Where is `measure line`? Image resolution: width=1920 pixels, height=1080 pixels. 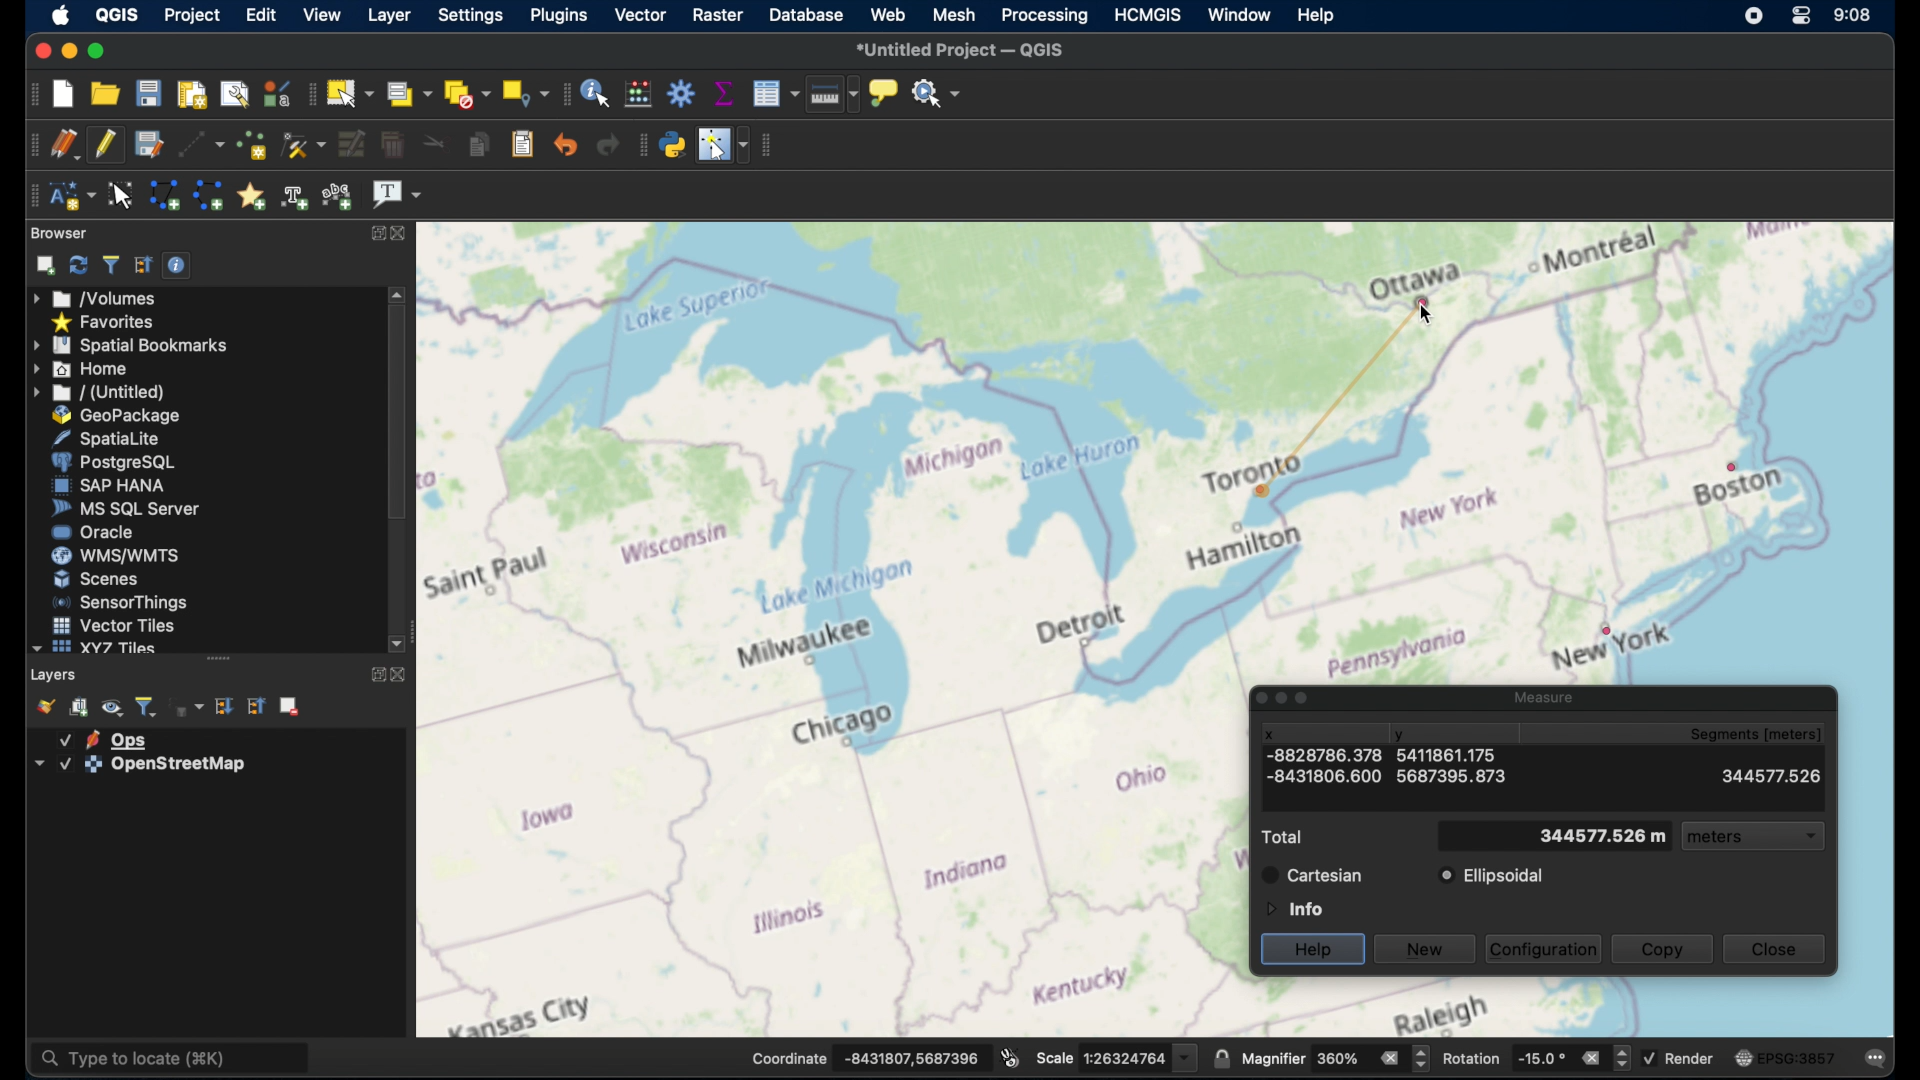 measure line is located at coordinates (833, 98).